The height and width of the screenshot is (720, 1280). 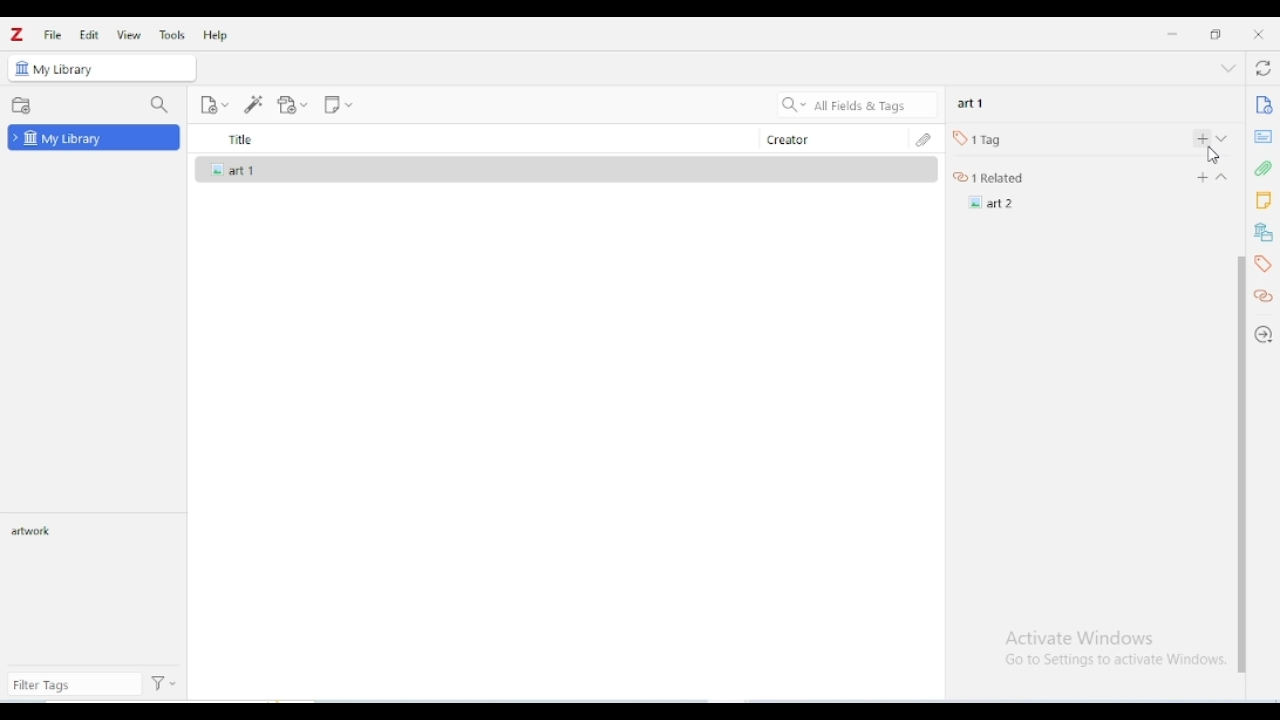 I want to click on add item(s) by identifier, so click(x=255, y=104).